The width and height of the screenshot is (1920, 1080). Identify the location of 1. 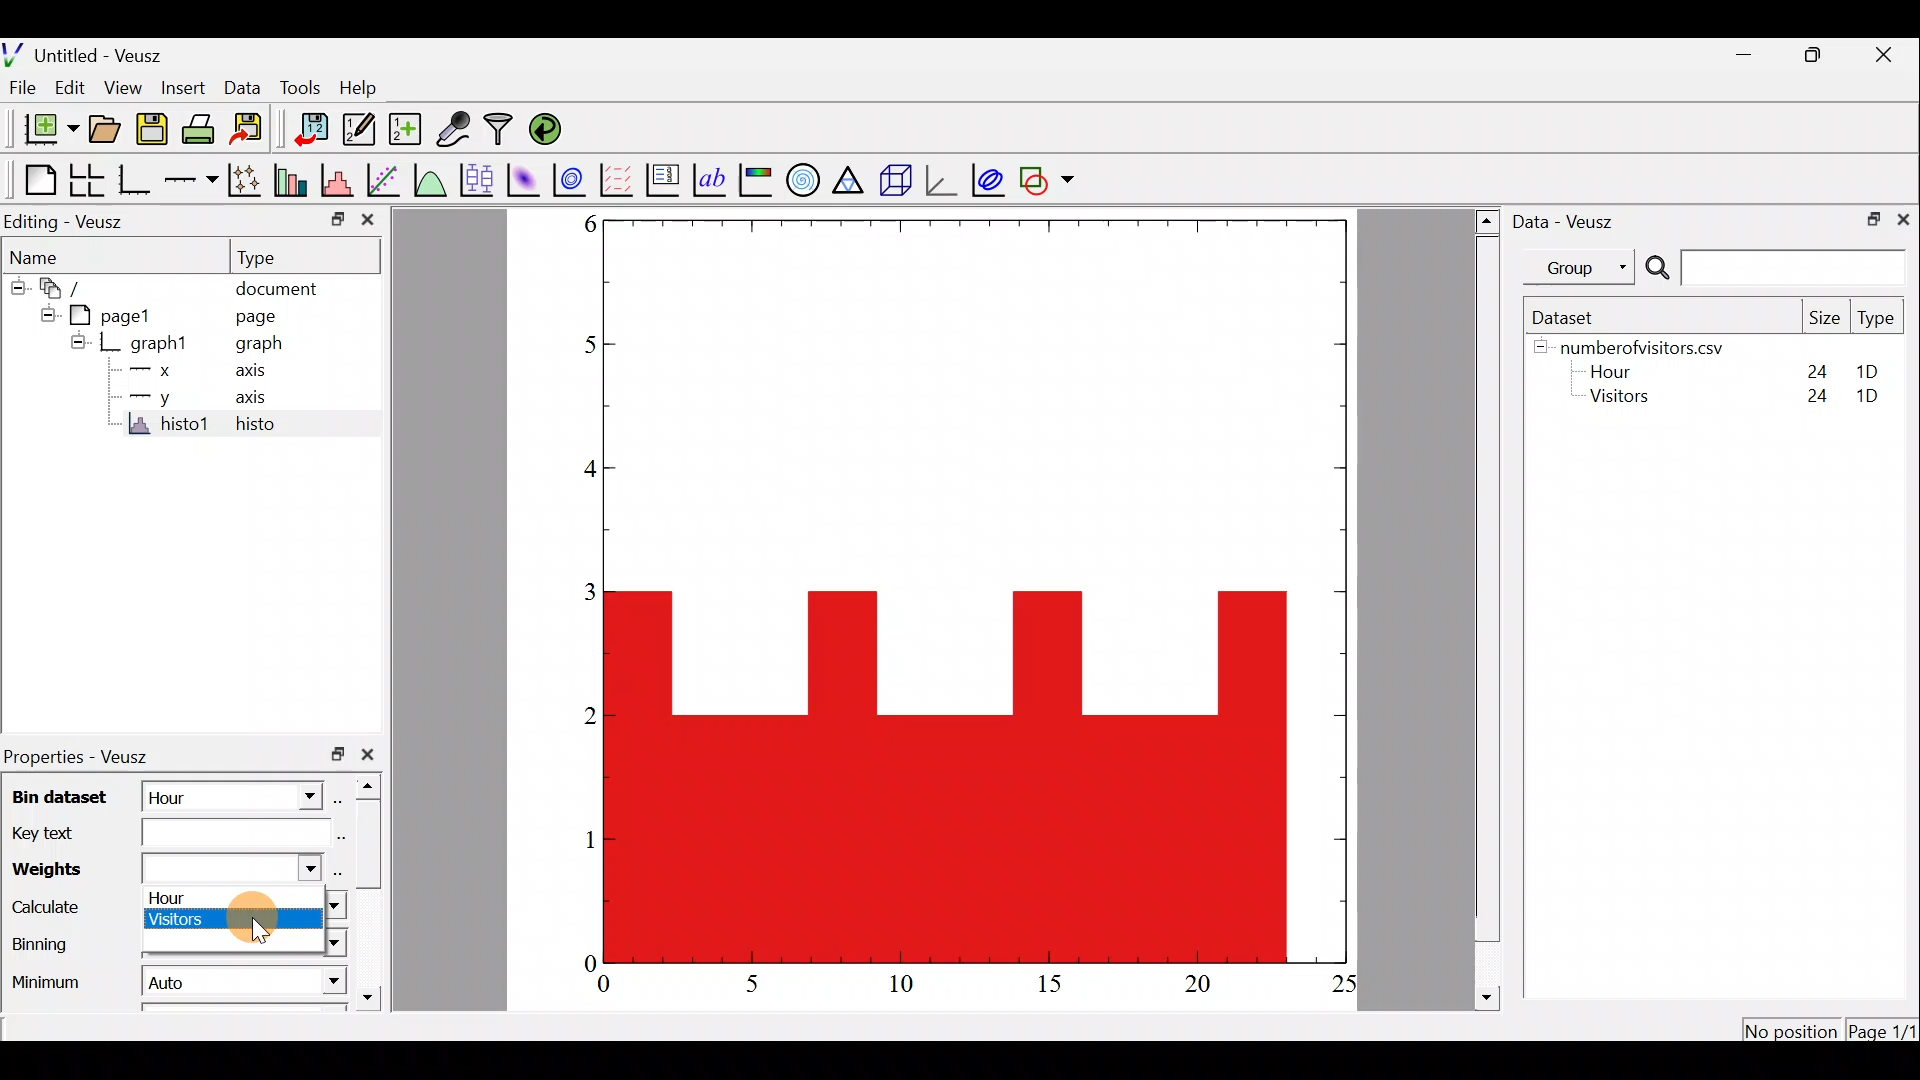
(574, 839).